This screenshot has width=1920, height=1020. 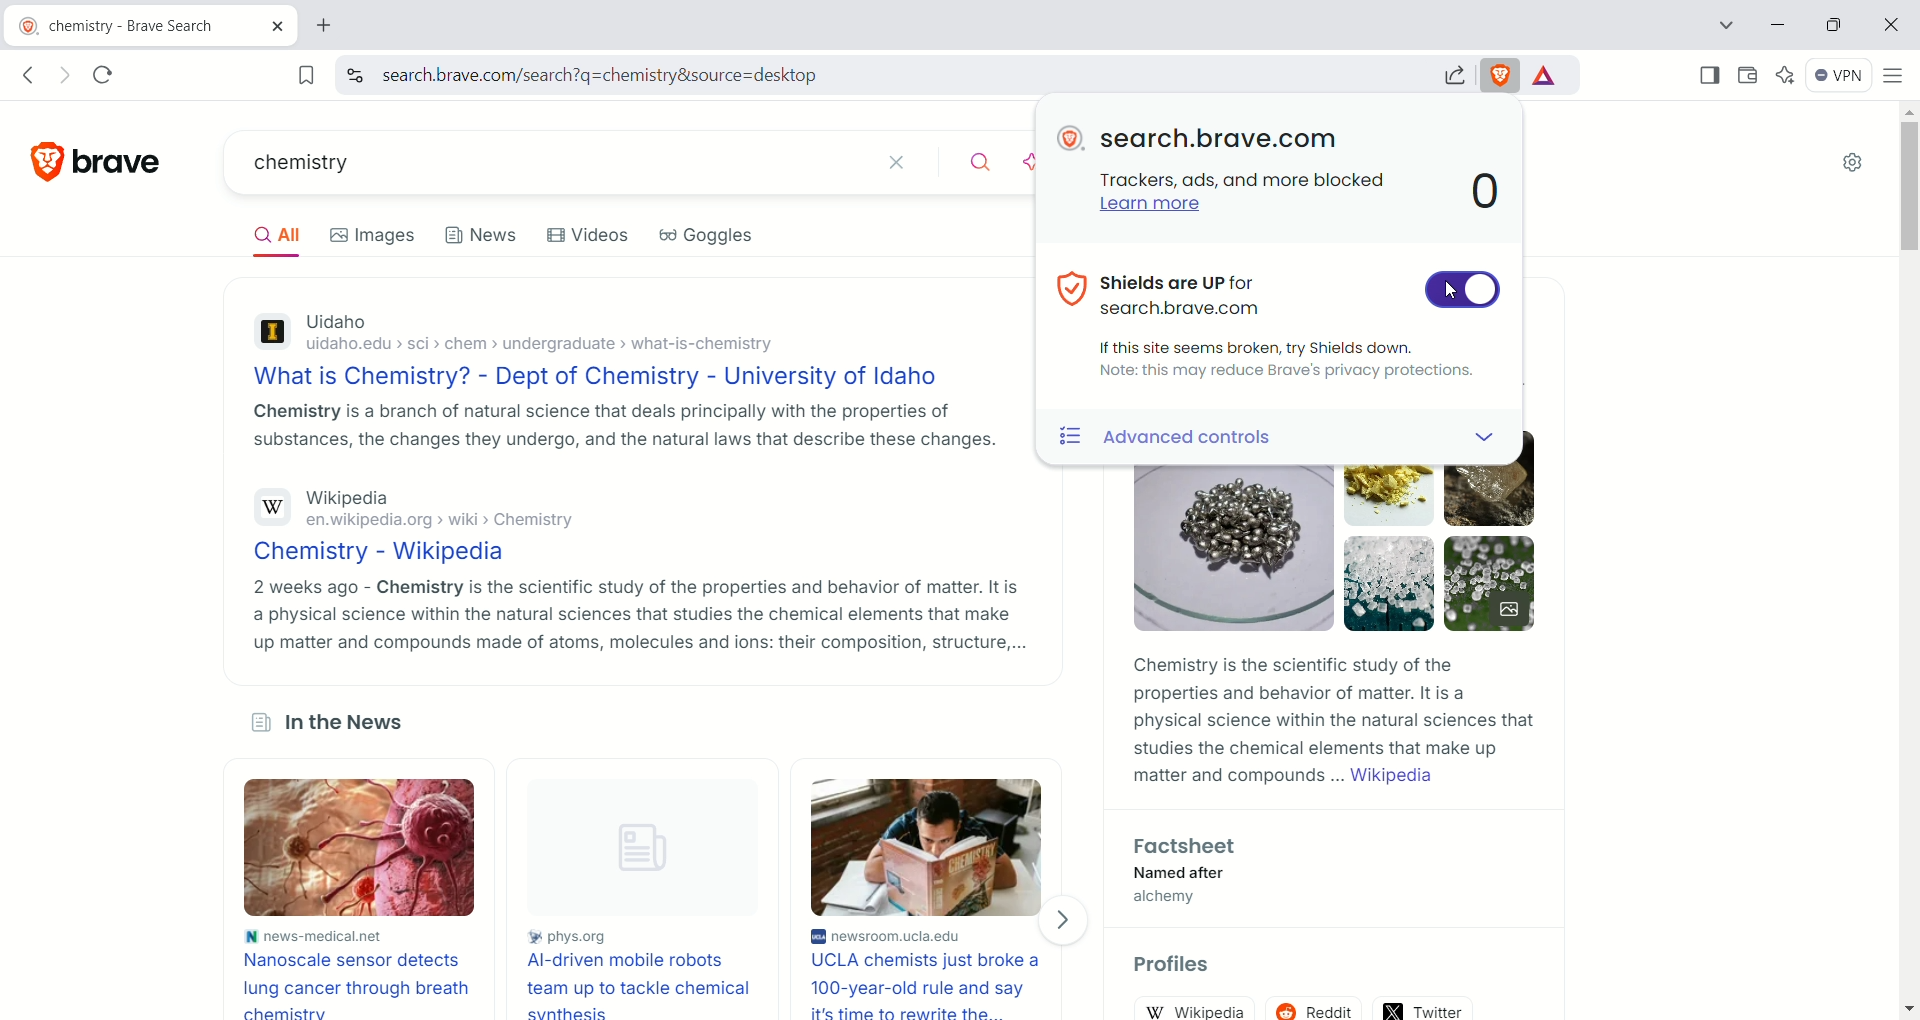 What do you see at coordinates (929, 845) in the screenshot?
I see `image of a person reading a book` at bounding box center [929, 845].